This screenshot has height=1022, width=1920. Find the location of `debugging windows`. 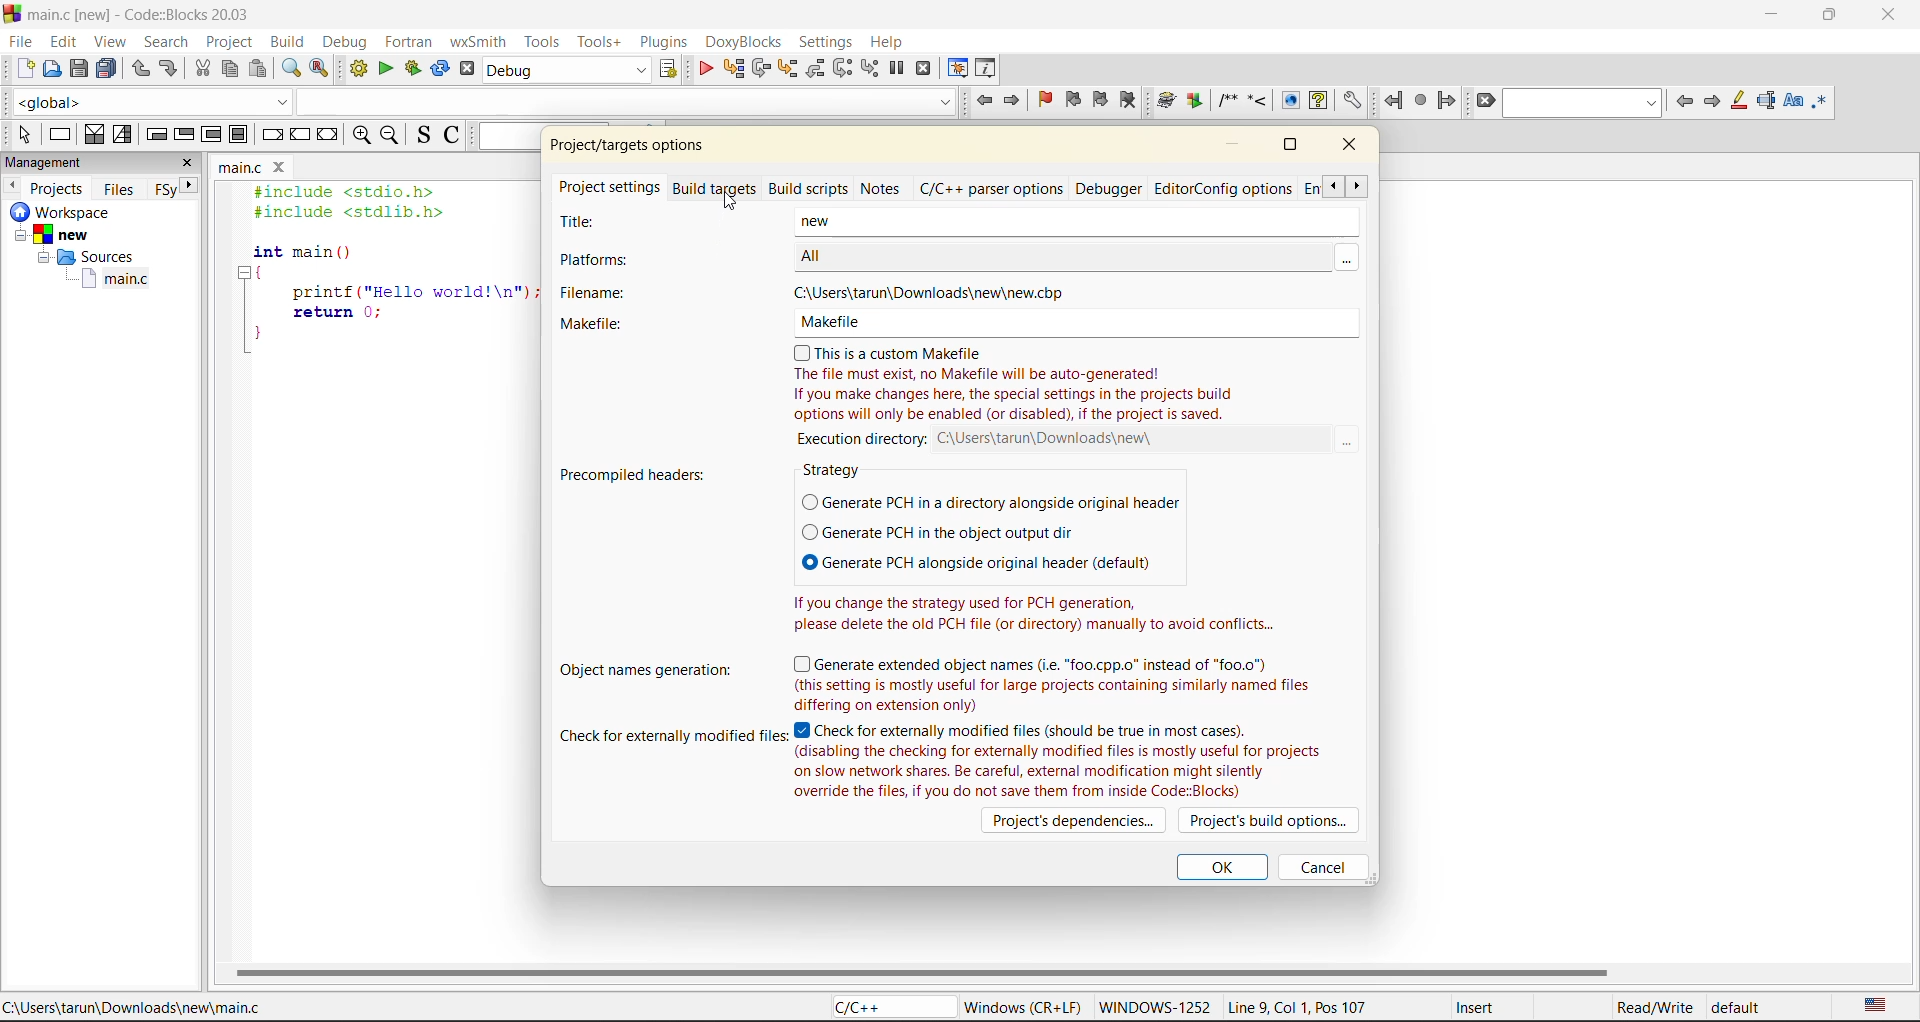

debugging windows is located at coordinates (958, 69).